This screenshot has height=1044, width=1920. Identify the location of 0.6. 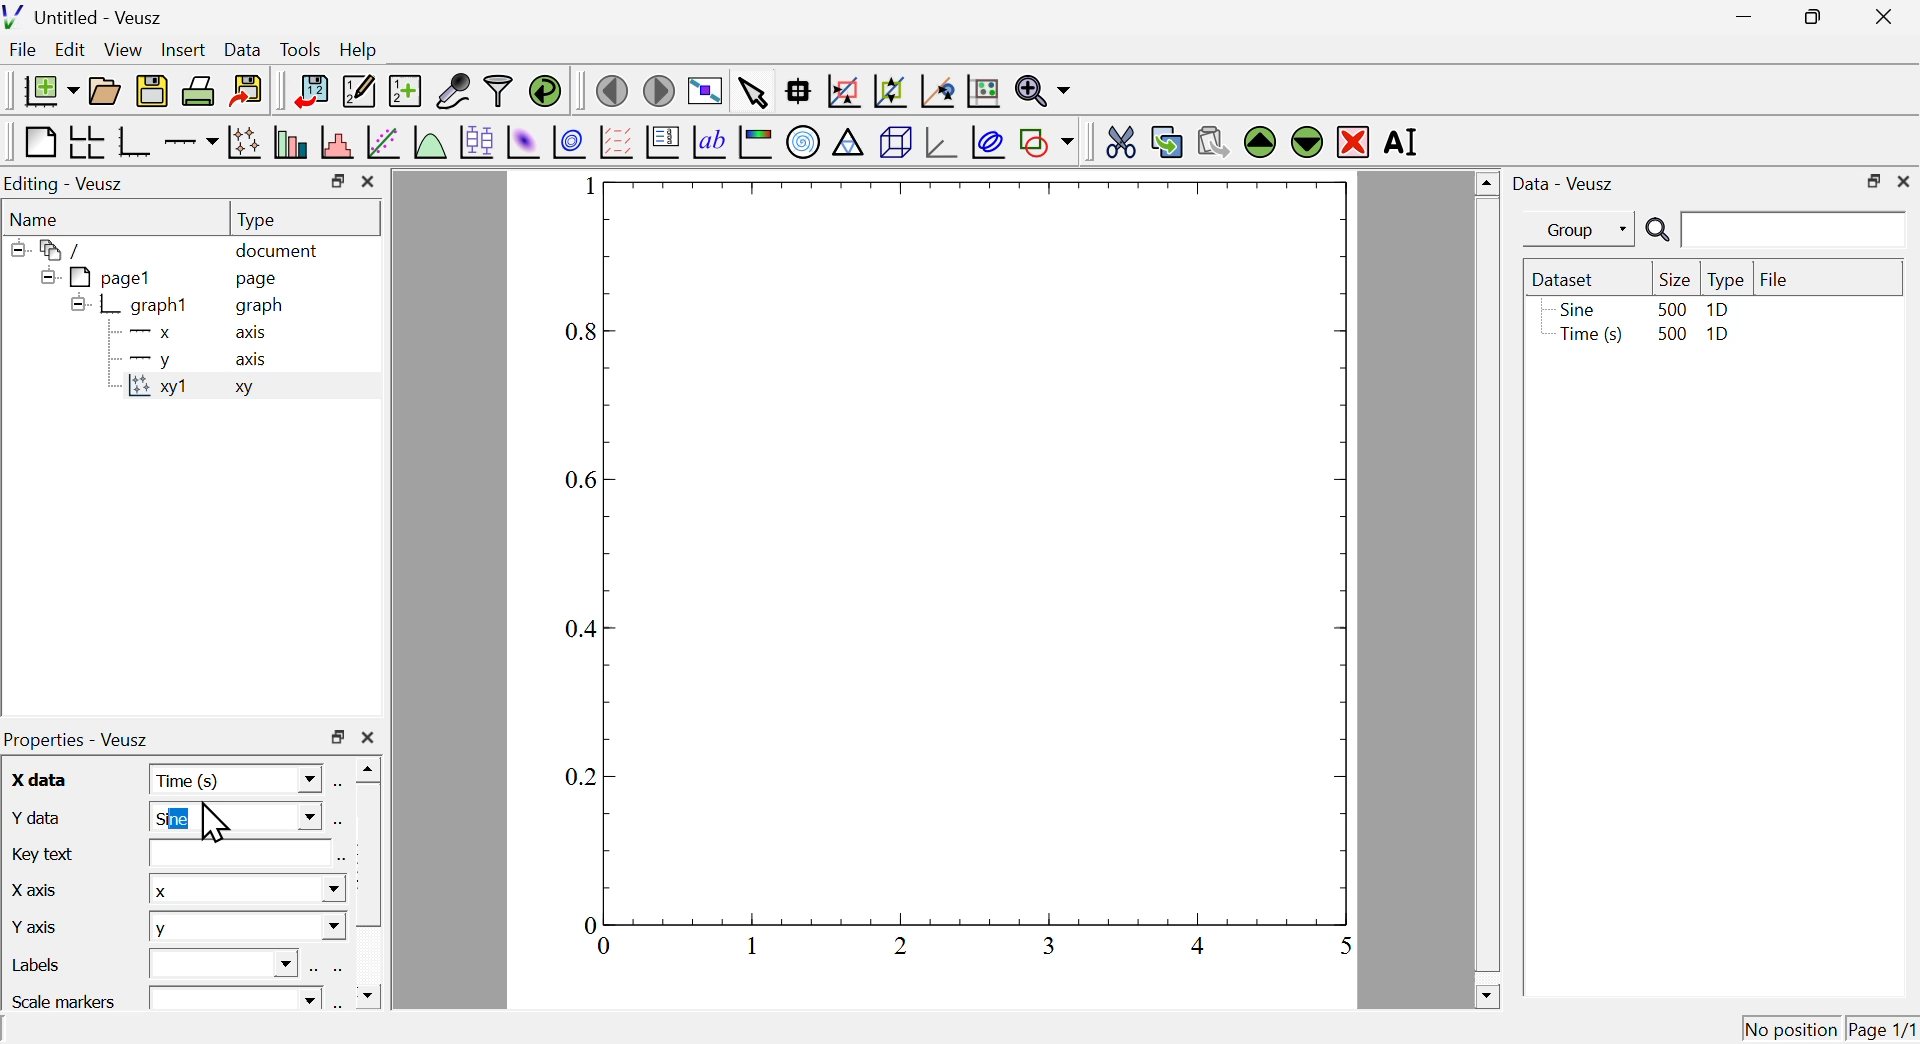
(1052, 944).